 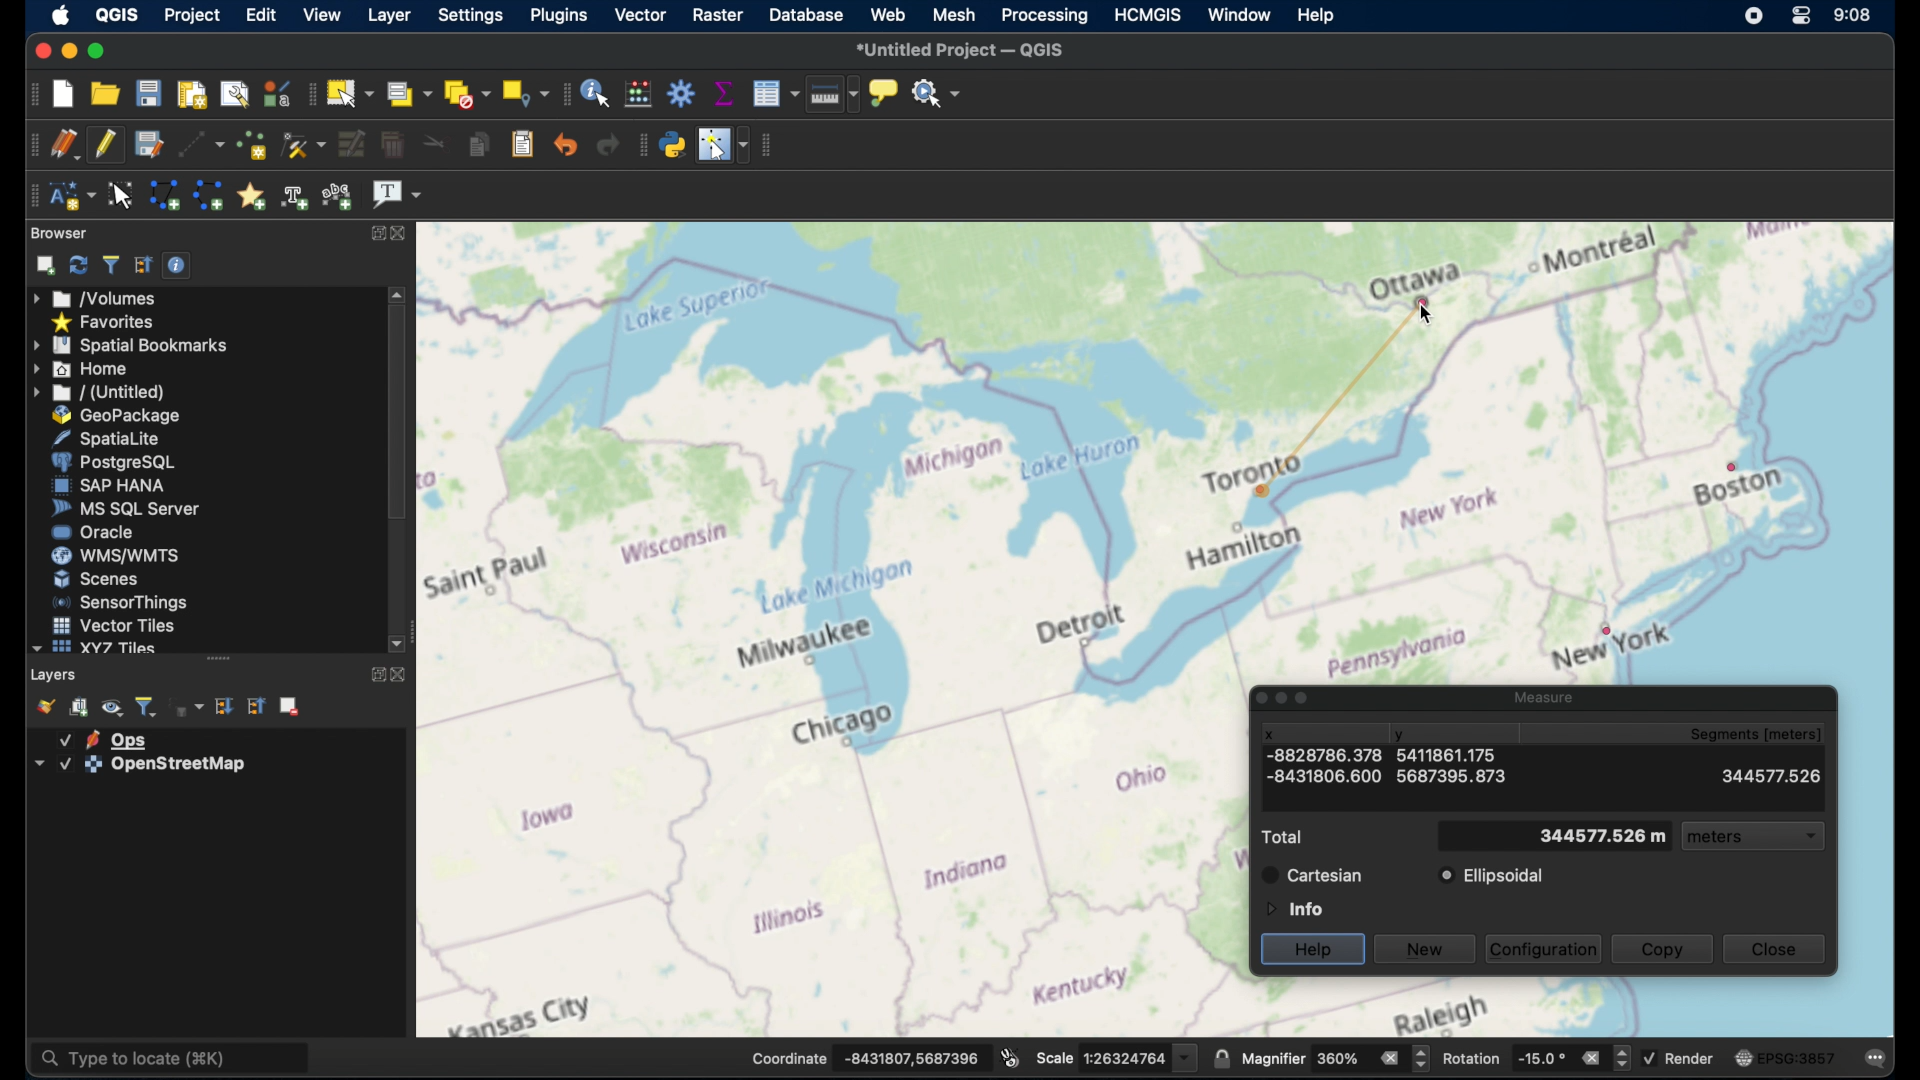 I want to click on close, so click(x=1254, y=698).